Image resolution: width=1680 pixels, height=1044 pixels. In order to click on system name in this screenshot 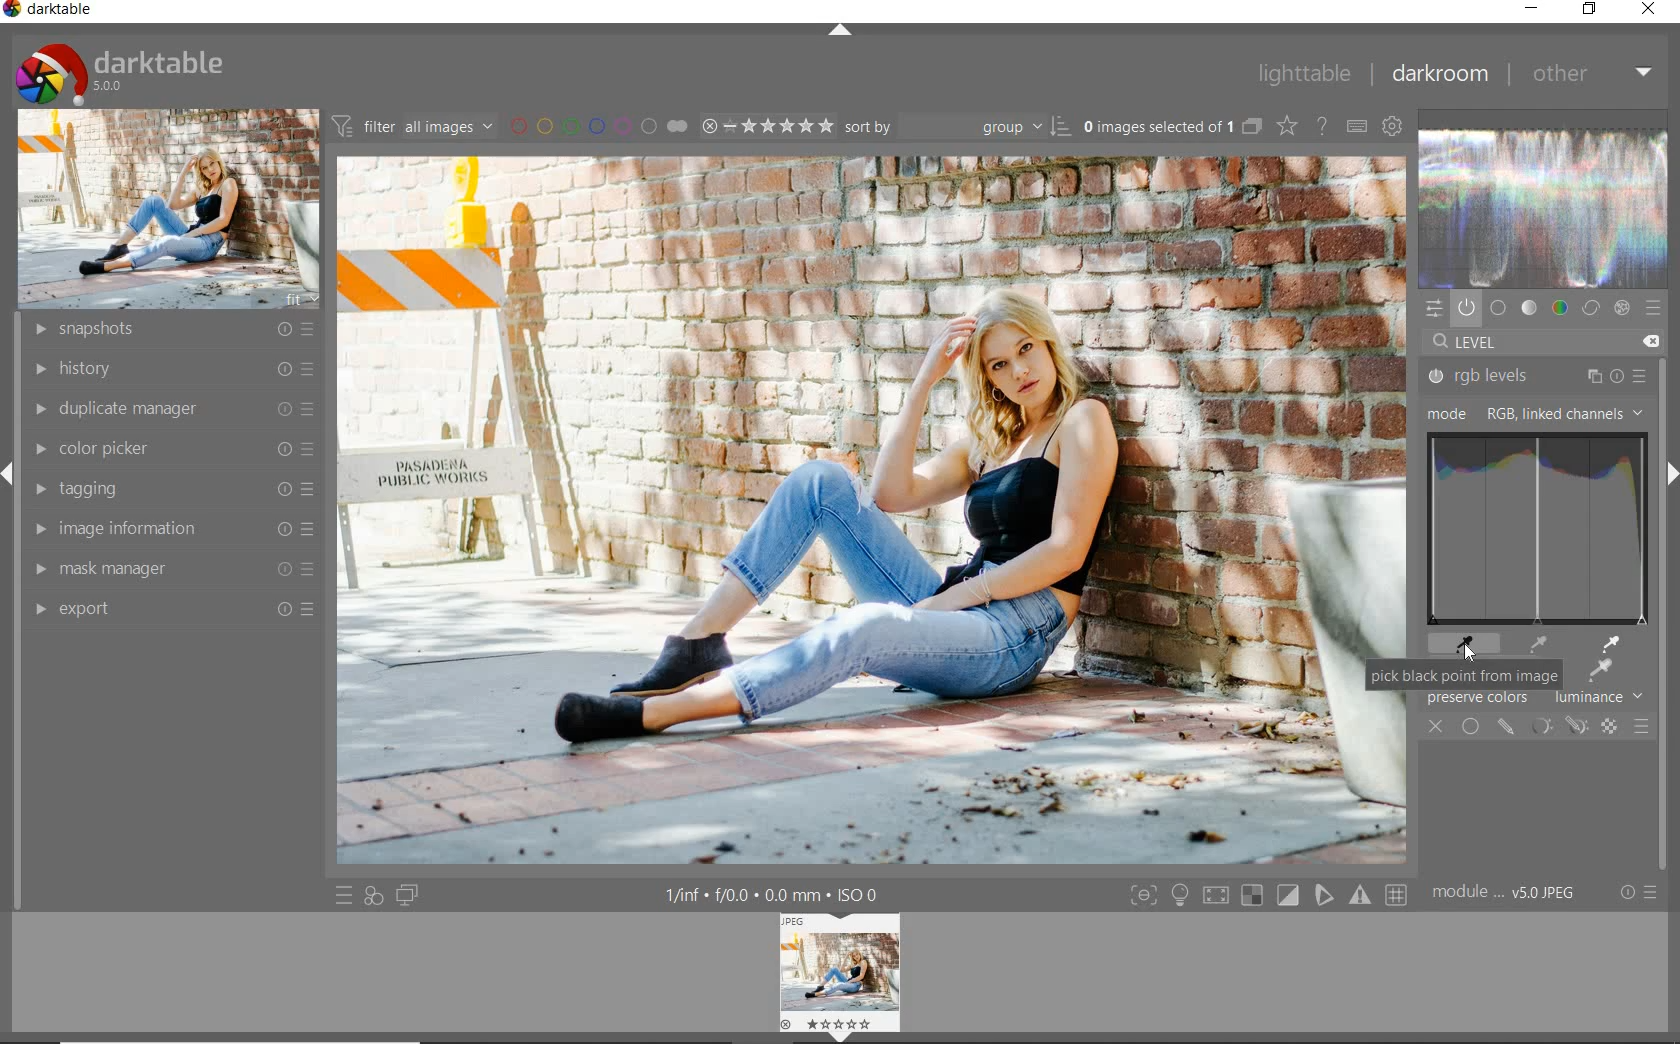, I will do `click(50, 11)`.